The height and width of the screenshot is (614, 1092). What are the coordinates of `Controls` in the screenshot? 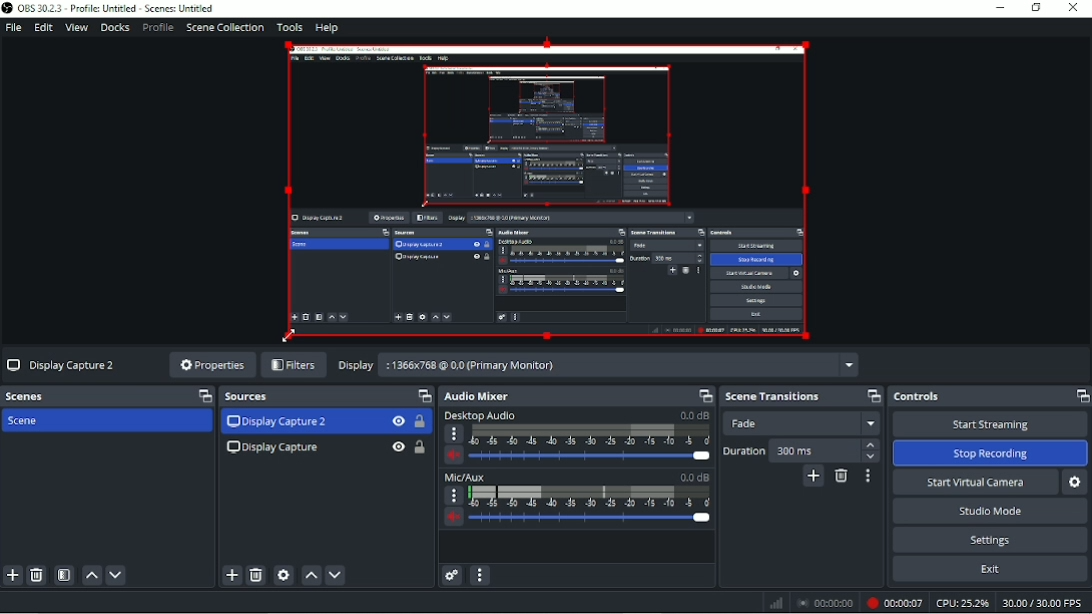 It's located at (917, 397).